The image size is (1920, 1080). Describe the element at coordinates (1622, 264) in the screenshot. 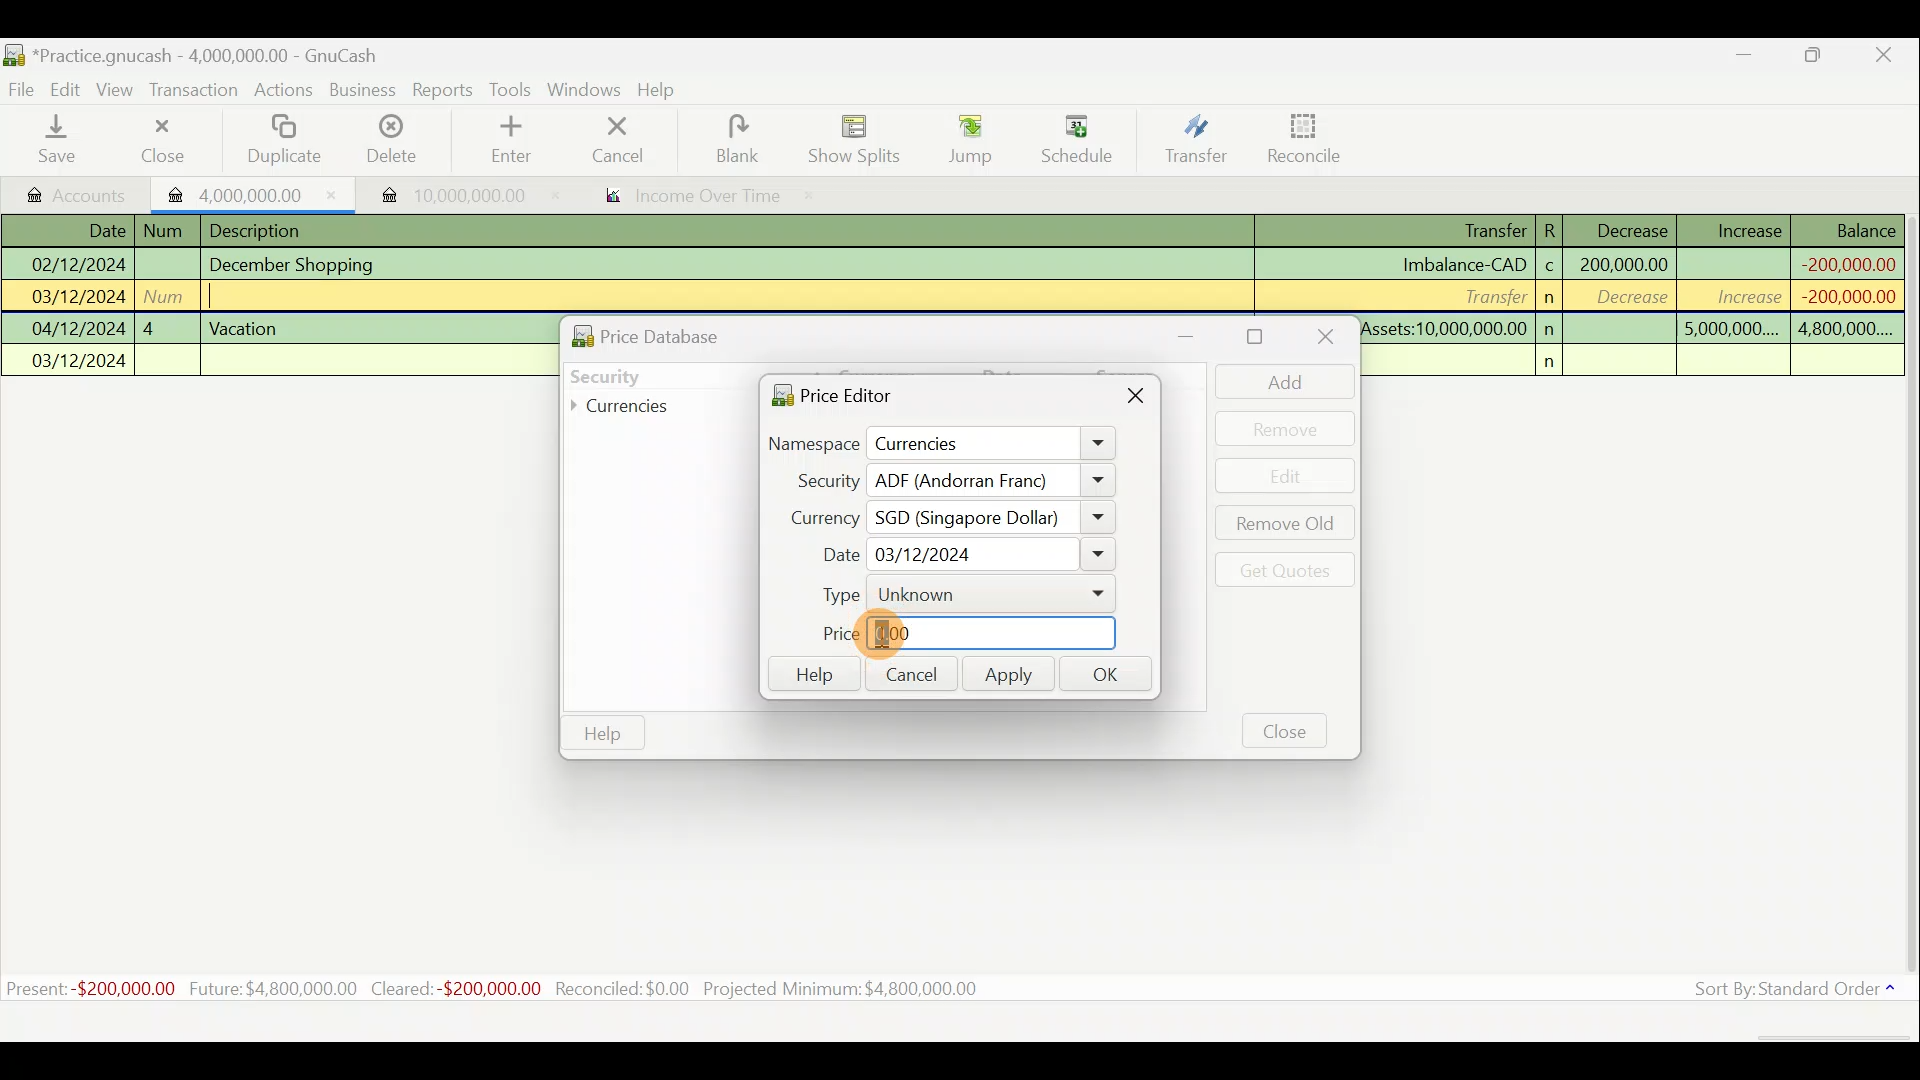

I see `200,000,000` at that location.